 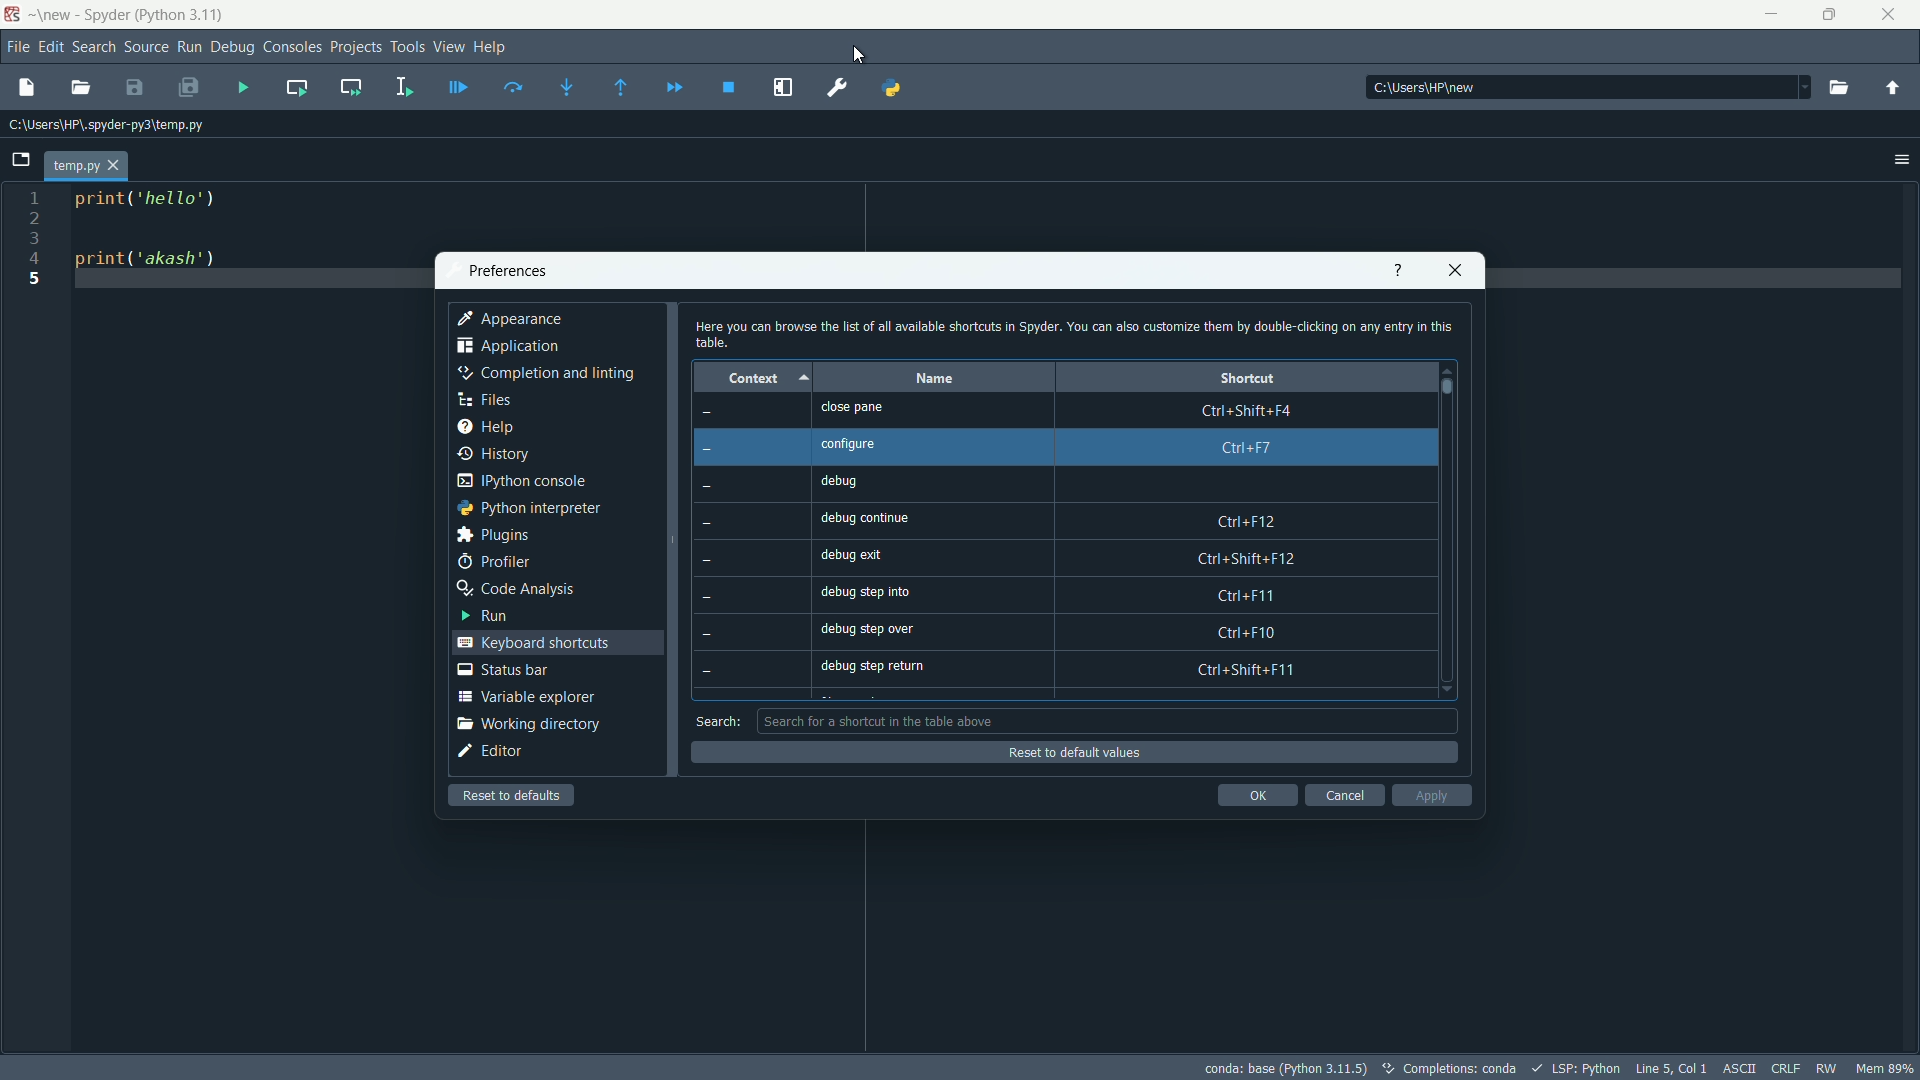 What do you see at coordinates (80, 88) in the screenshot?
I see `open file` at bounding box center [80, 88].